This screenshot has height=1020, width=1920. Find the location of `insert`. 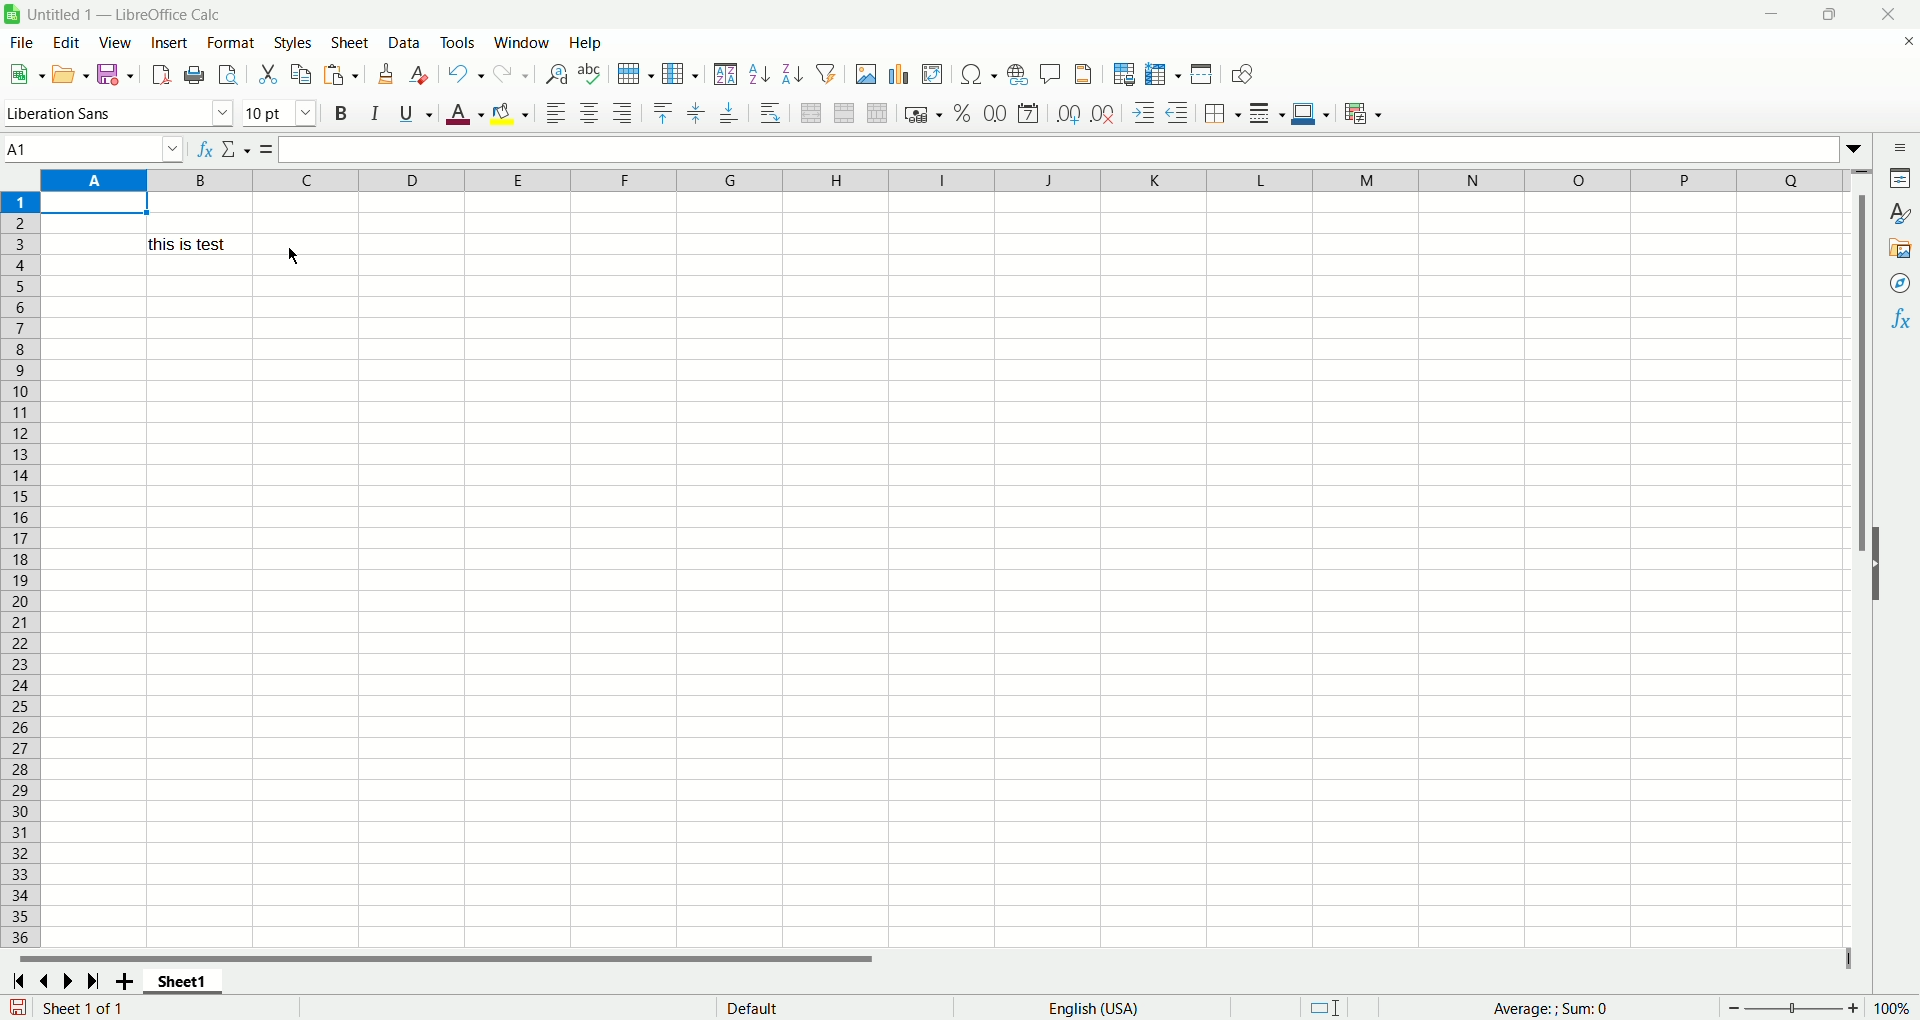

insert is located at coordinates (170, 42).